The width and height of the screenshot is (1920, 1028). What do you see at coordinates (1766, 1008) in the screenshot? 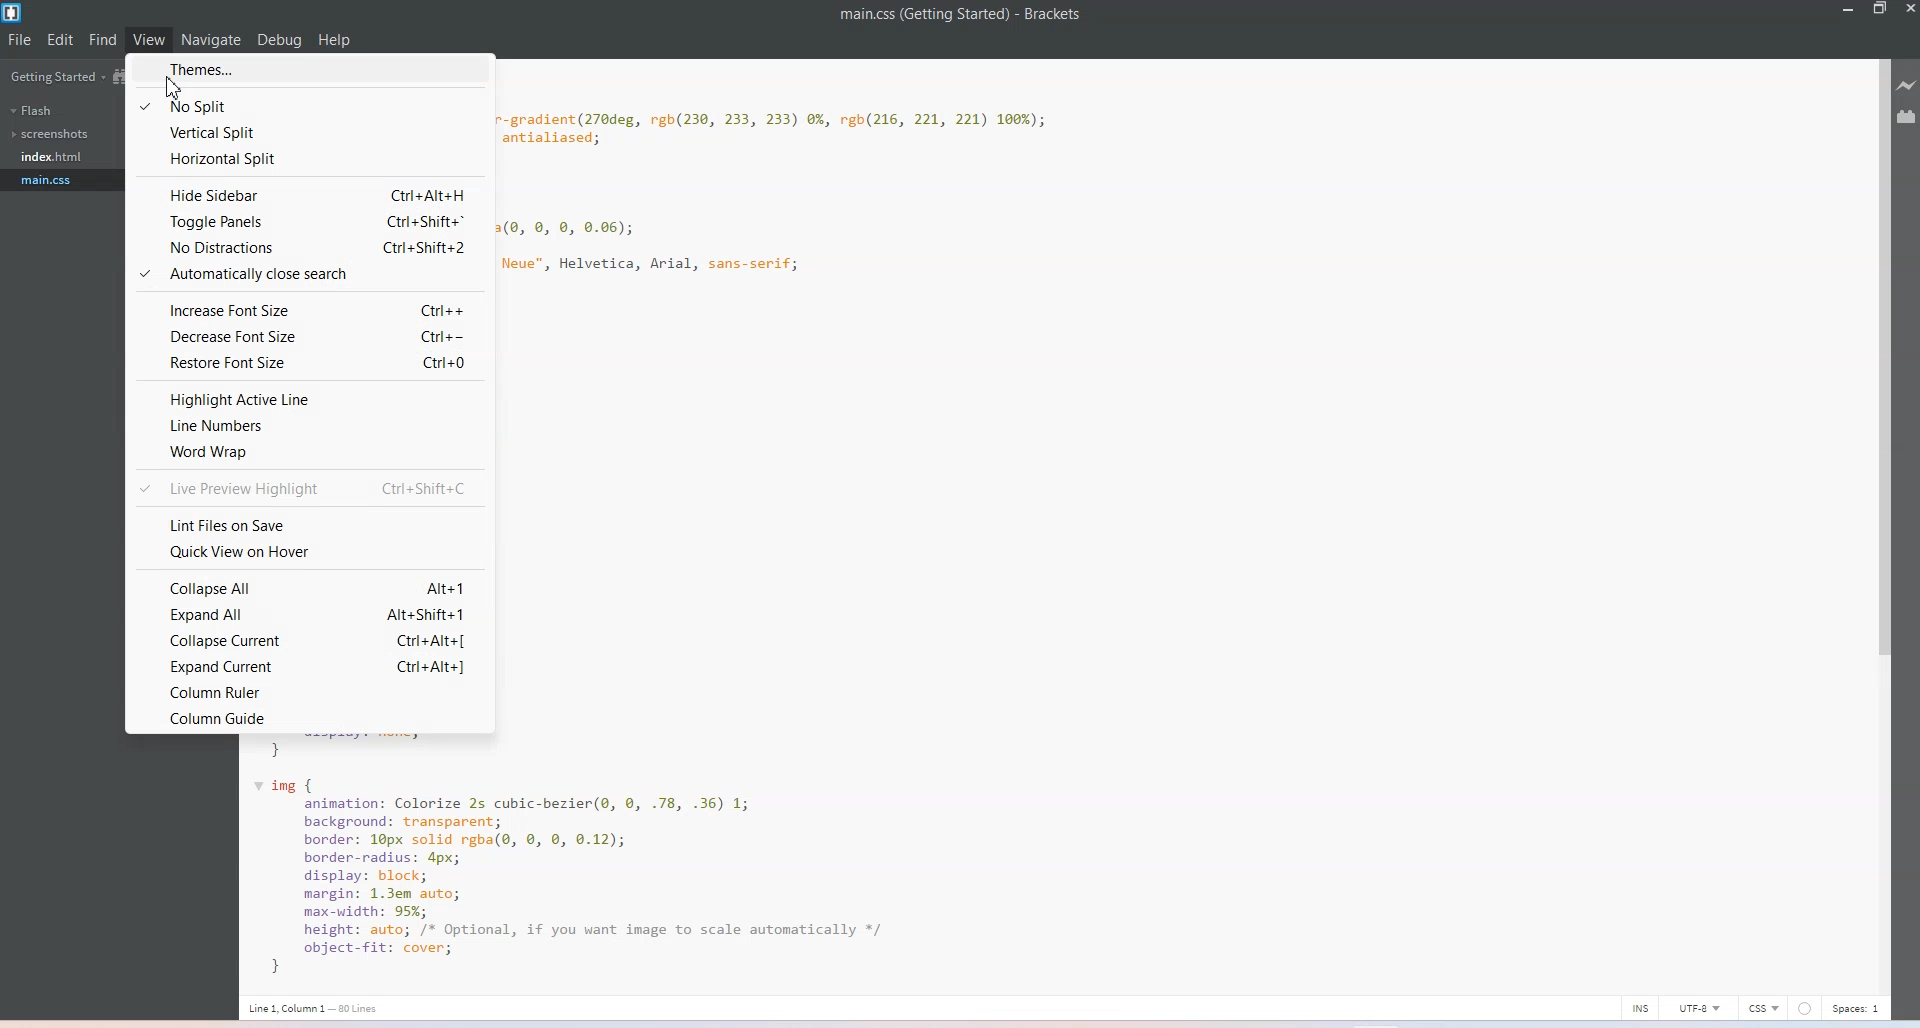
I see `CSS` at bounding box center [1766, 1008].